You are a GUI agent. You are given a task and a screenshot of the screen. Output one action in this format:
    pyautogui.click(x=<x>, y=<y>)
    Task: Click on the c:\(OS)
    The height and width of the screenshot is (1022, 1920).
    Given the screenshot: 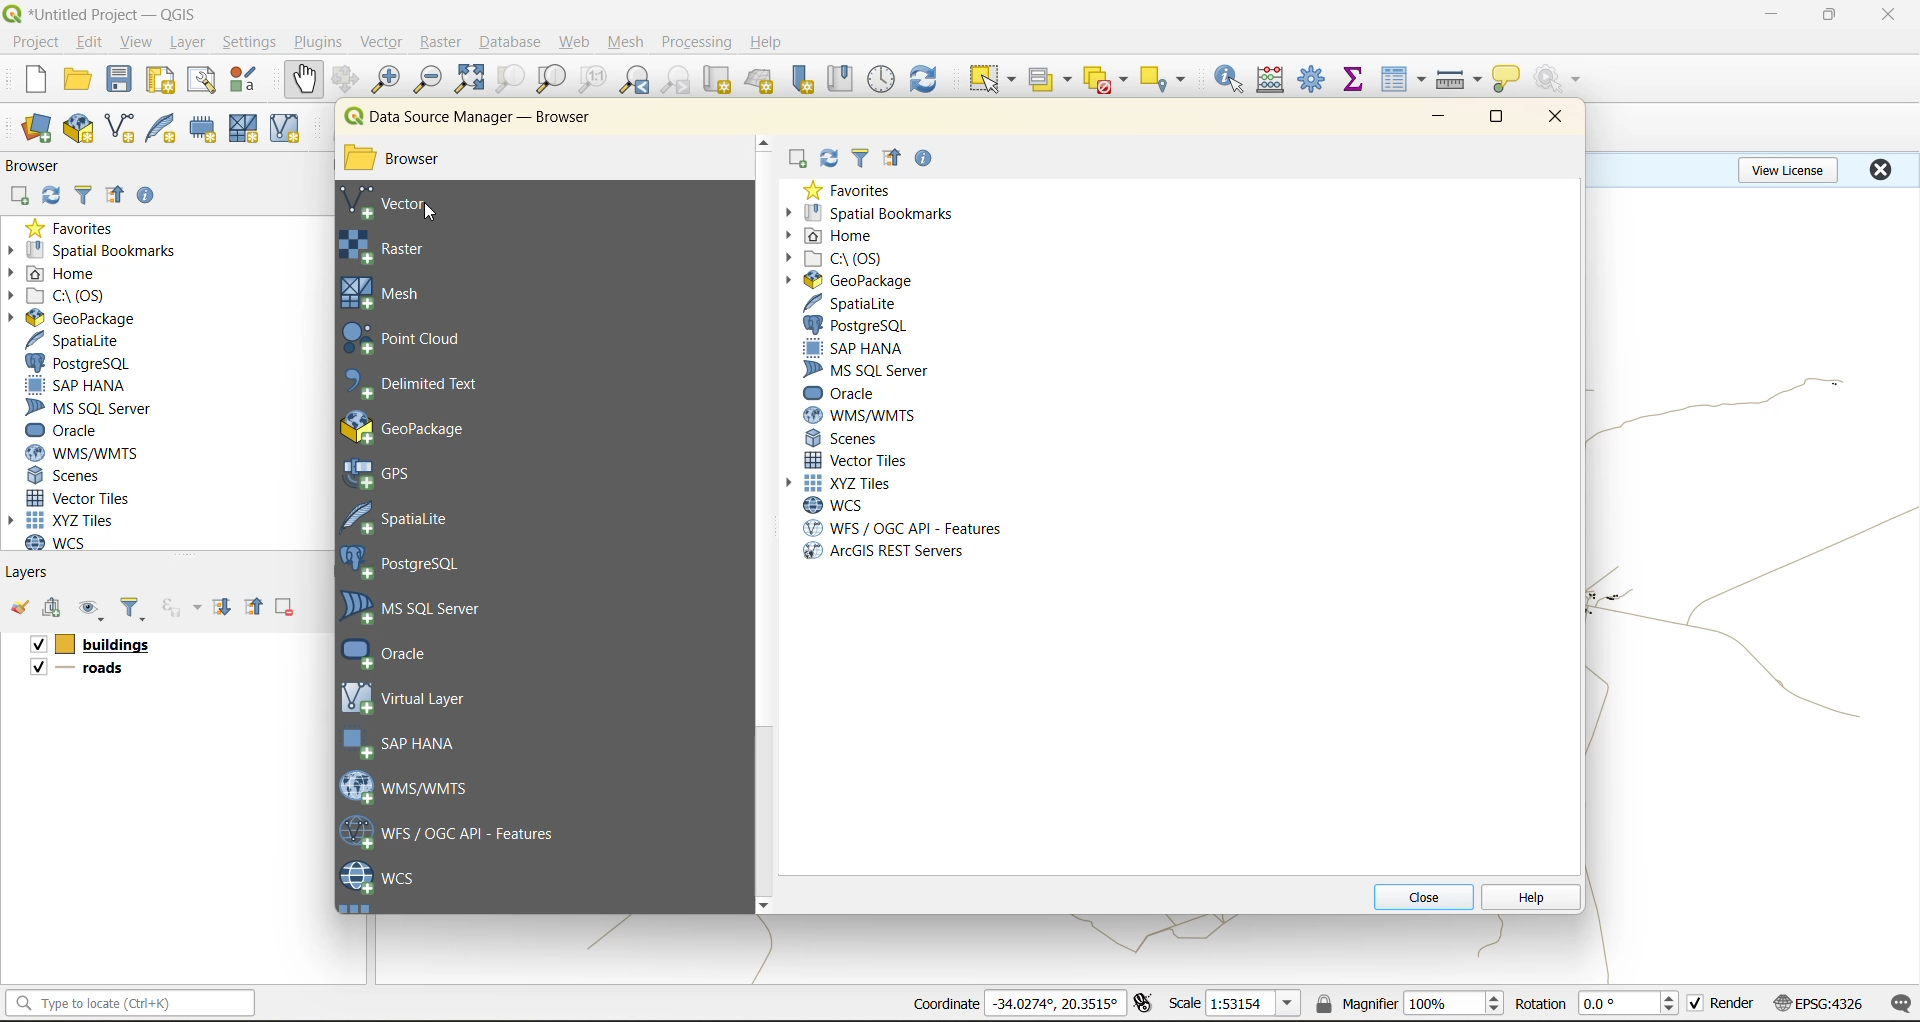 What is the action you would take?
    pyautogui.click(x=835, y=259)
    